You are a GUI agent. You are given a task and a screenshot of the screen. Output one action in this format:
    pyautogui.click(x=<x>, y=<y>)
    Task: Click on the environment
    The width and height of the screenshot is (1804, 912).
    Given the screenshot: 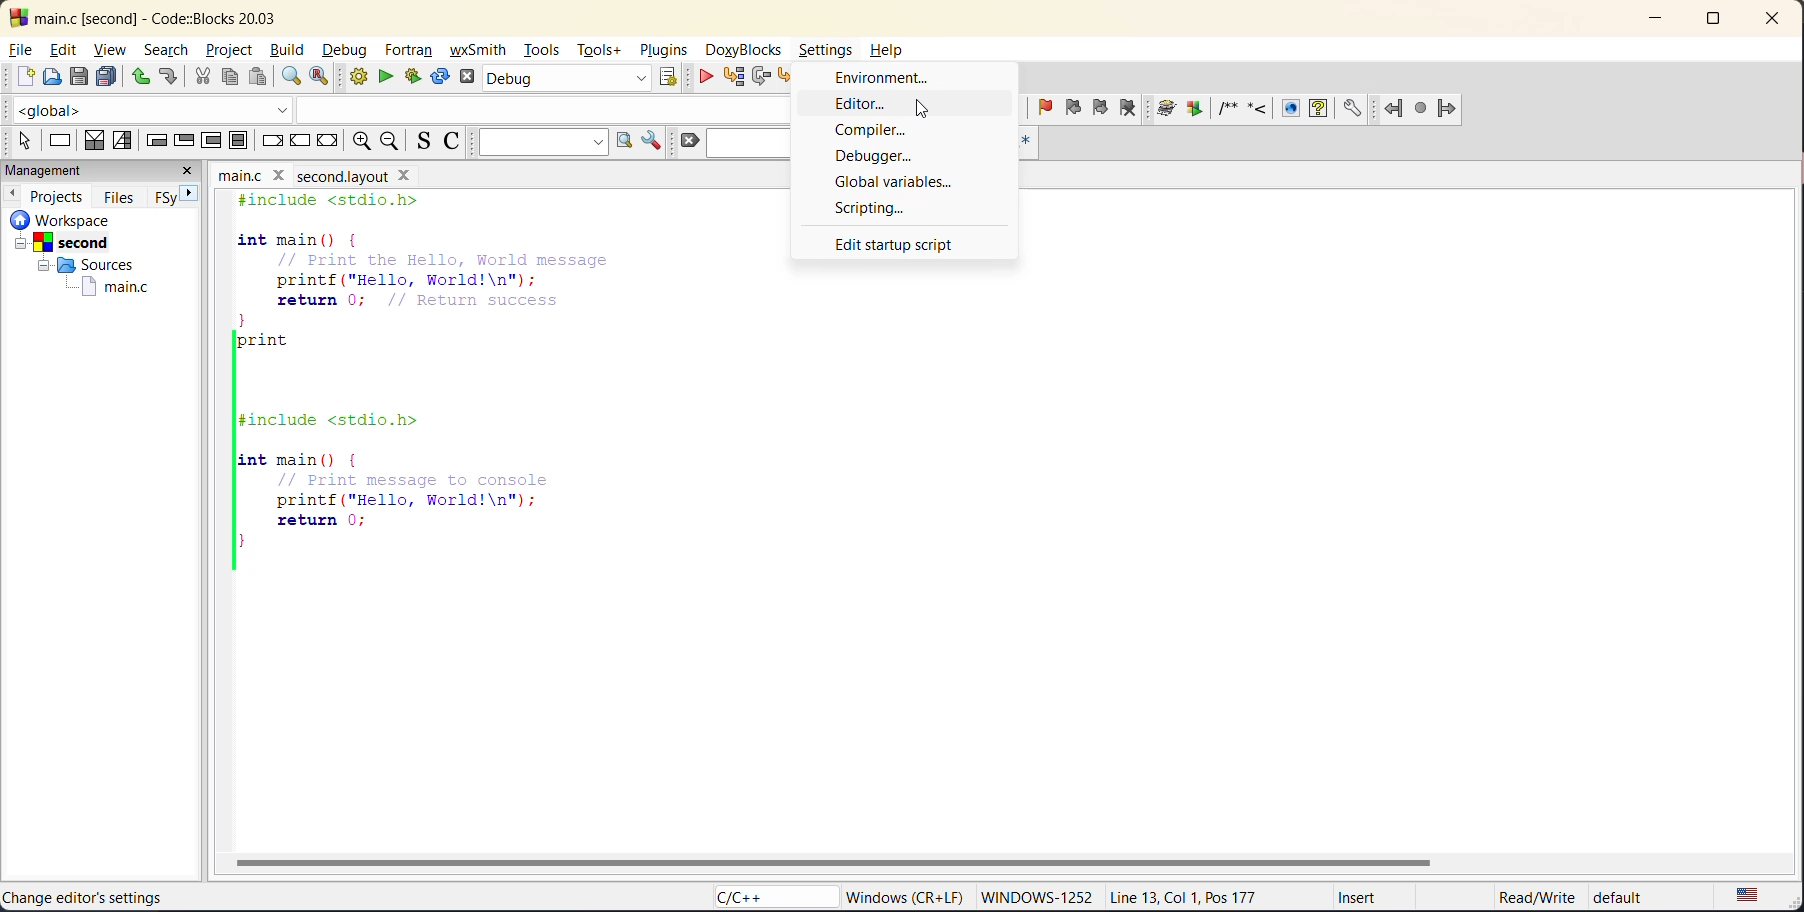 What is the action you would take?
    pyautogui.click(x=882, y=77)
    